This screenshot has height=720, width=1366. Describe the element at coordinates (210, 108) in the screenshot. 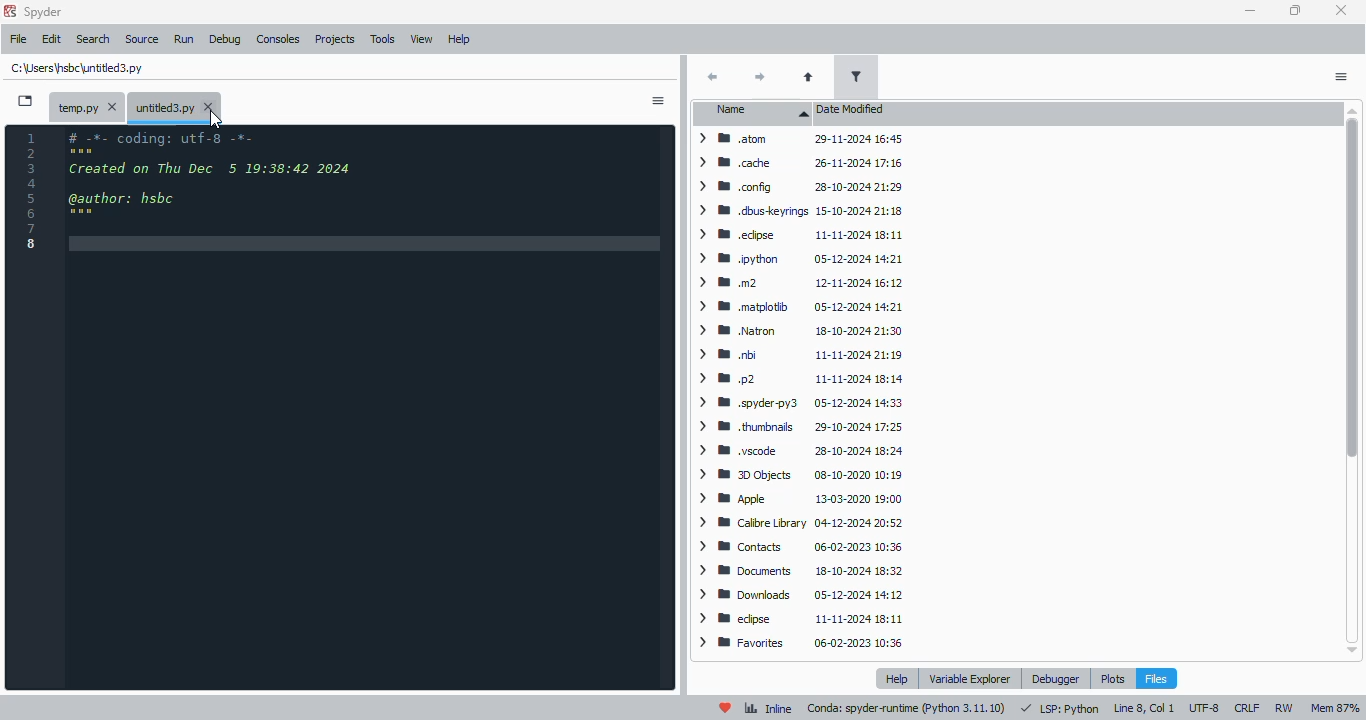

I see `close tab` at that location.